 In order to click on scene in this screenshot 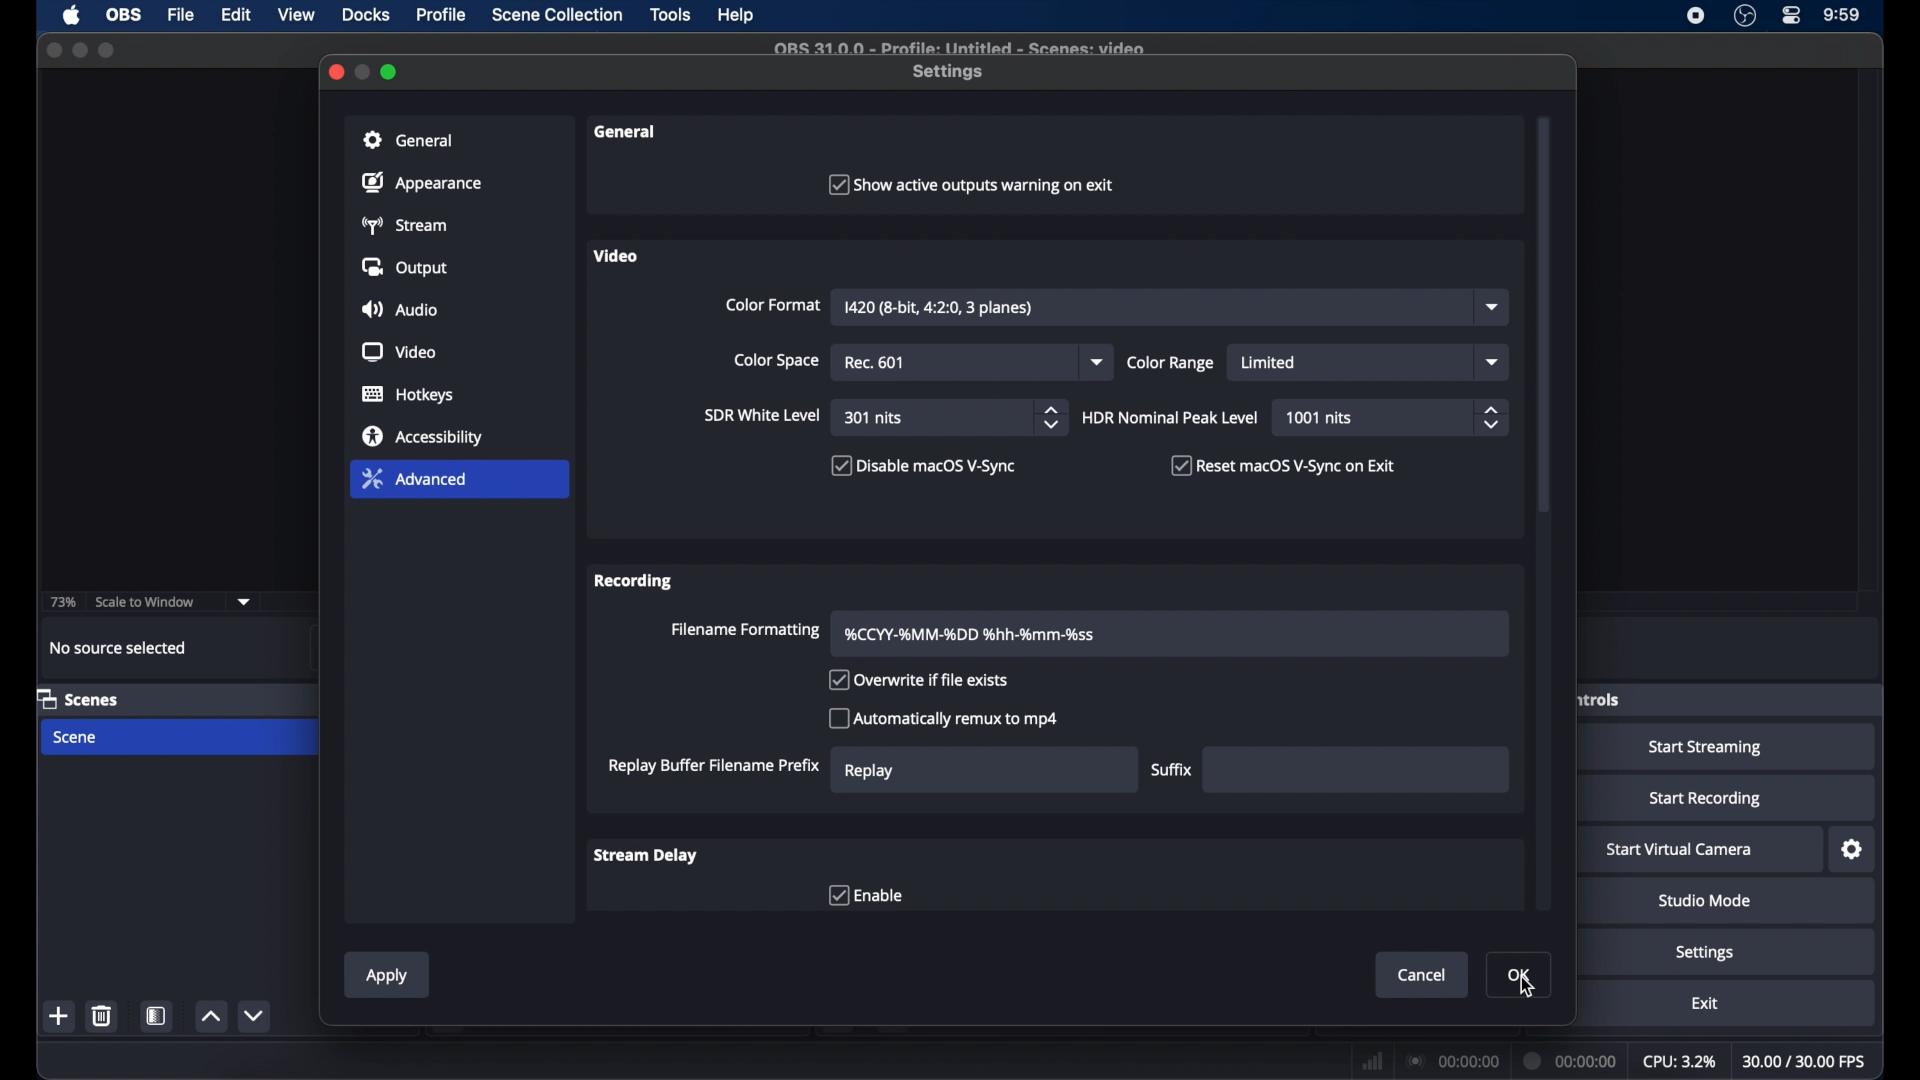, I will do `click(76, 737)`.